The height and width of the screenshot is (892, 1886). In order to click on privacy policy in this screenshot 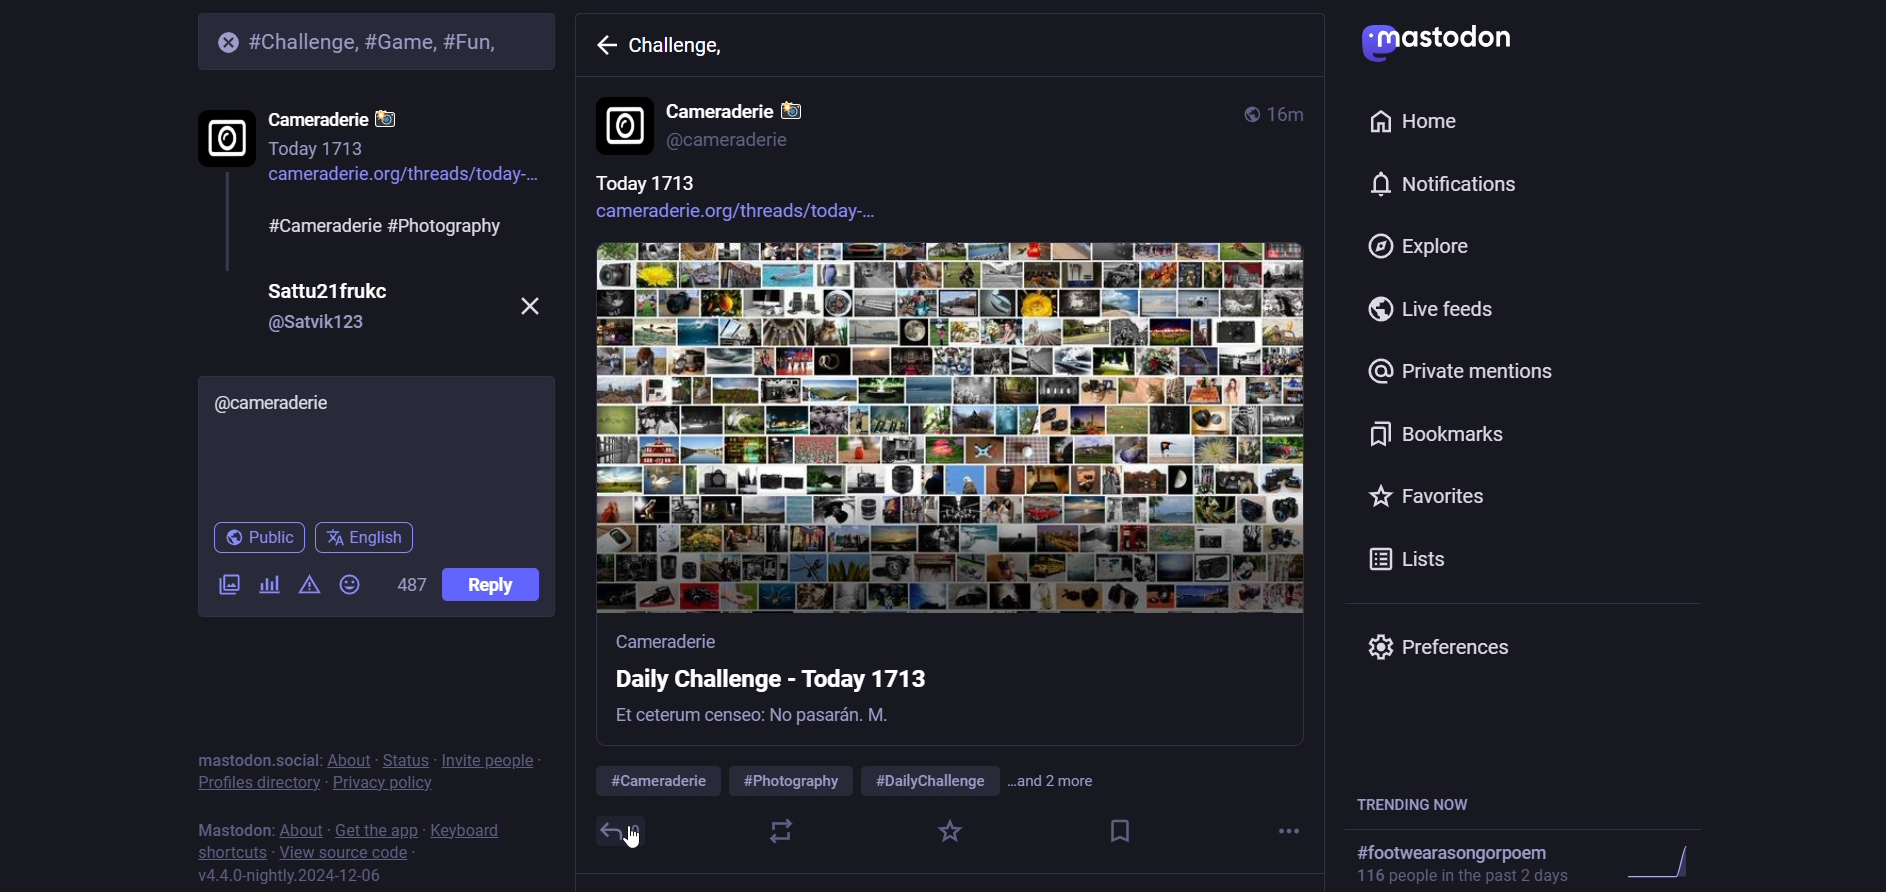, I will do `click(381, 785)`.